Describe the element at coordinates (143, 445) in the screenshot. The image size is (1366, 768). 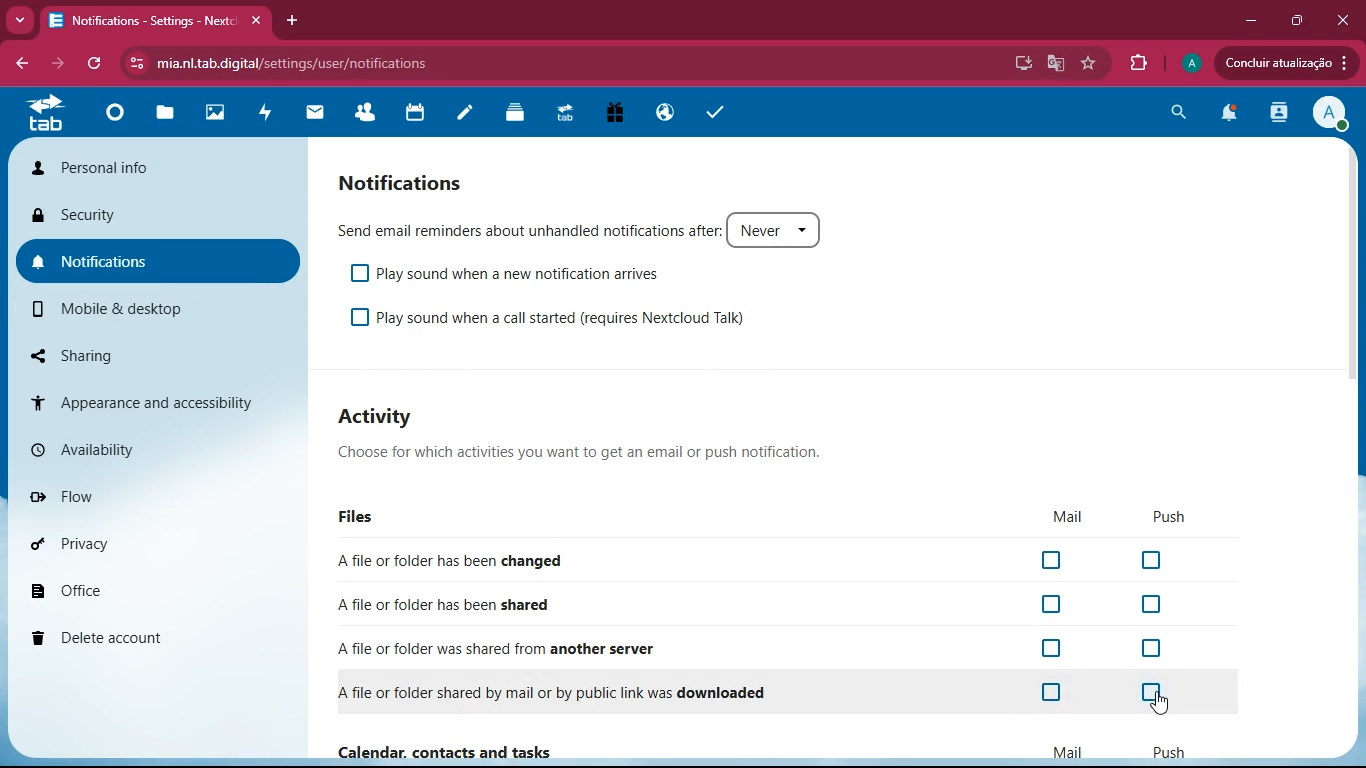
I see `availability` at that location.